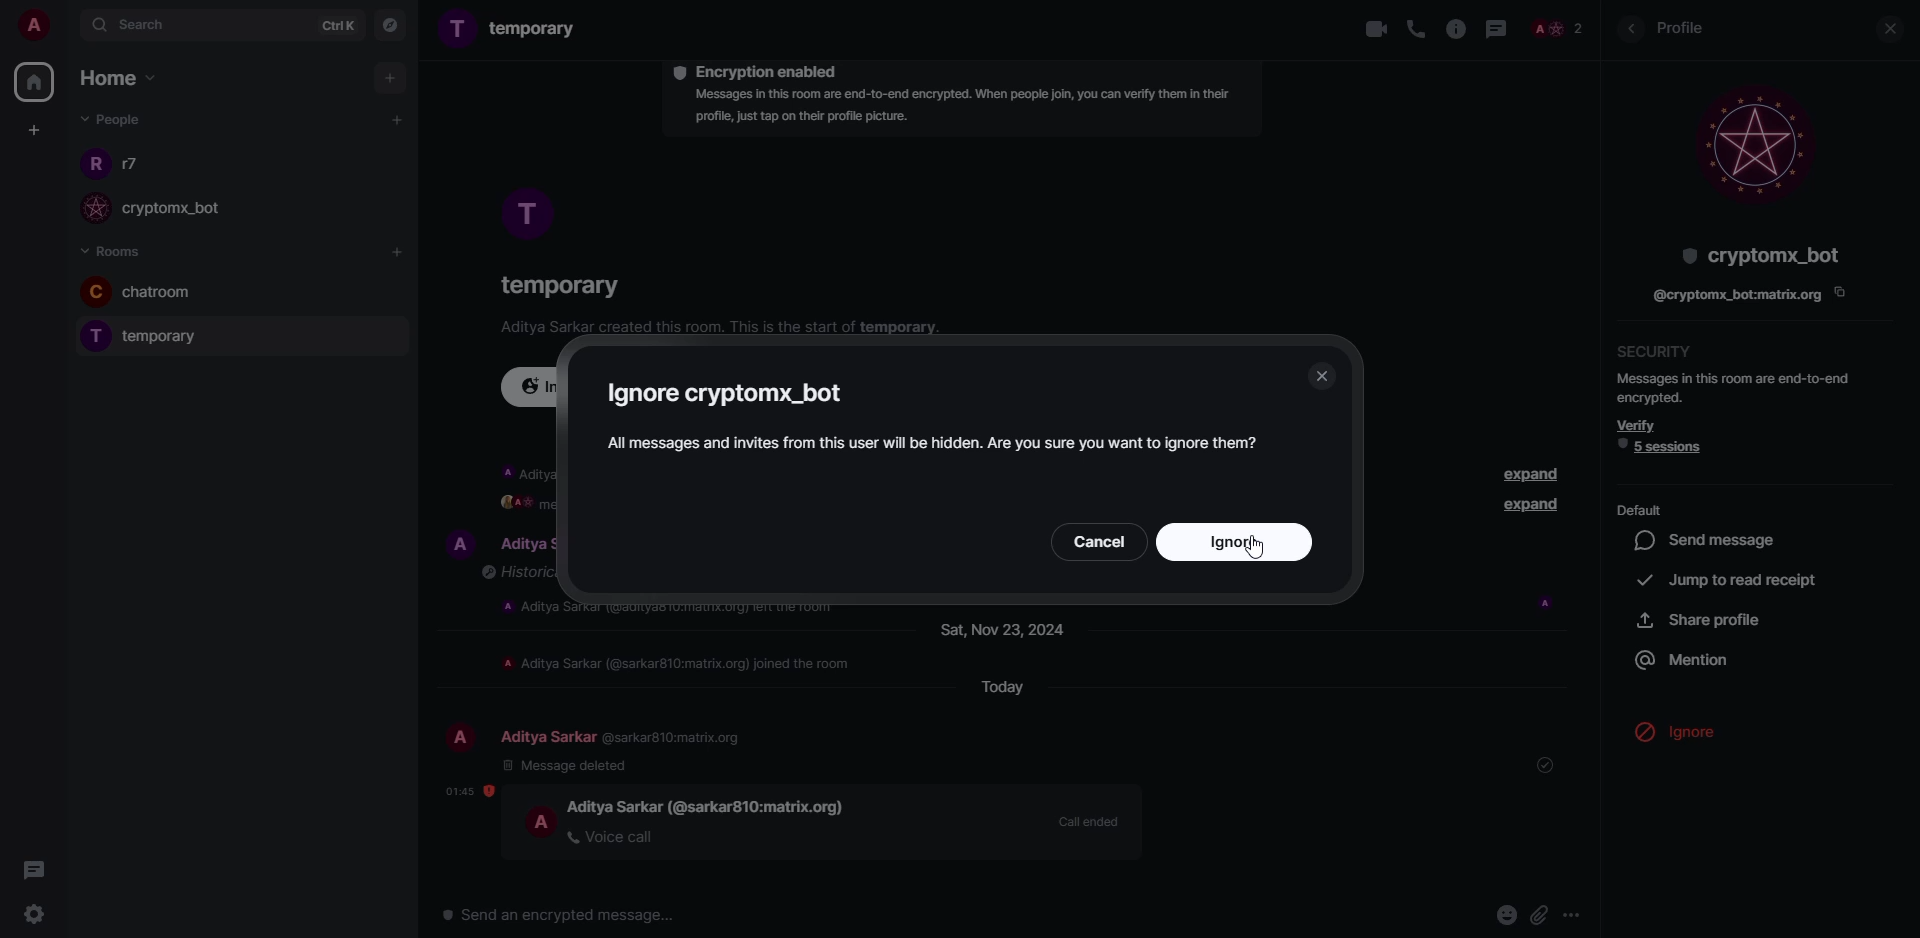  What do you see at coordinates (533, 384) in the screenshot?
I see `invite to this room` at bounding box center [533, 384].